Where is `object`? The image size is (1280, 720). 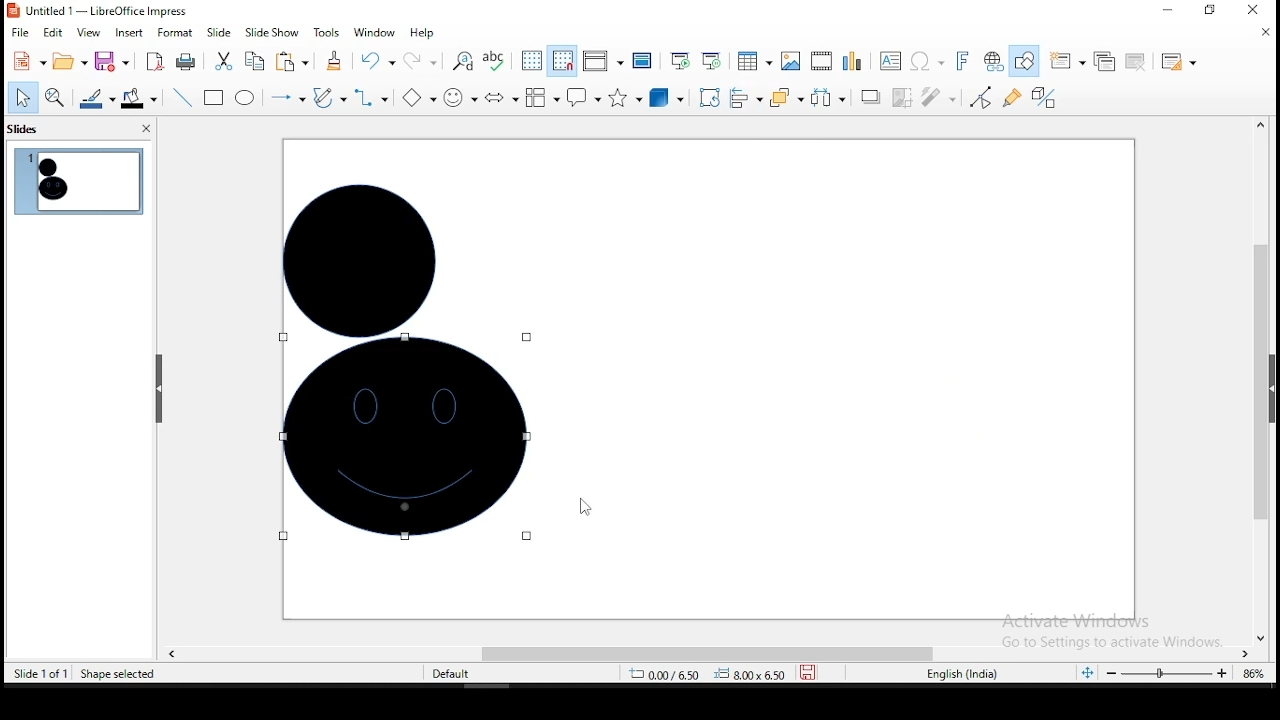 object is located at coordinates (412, 438).